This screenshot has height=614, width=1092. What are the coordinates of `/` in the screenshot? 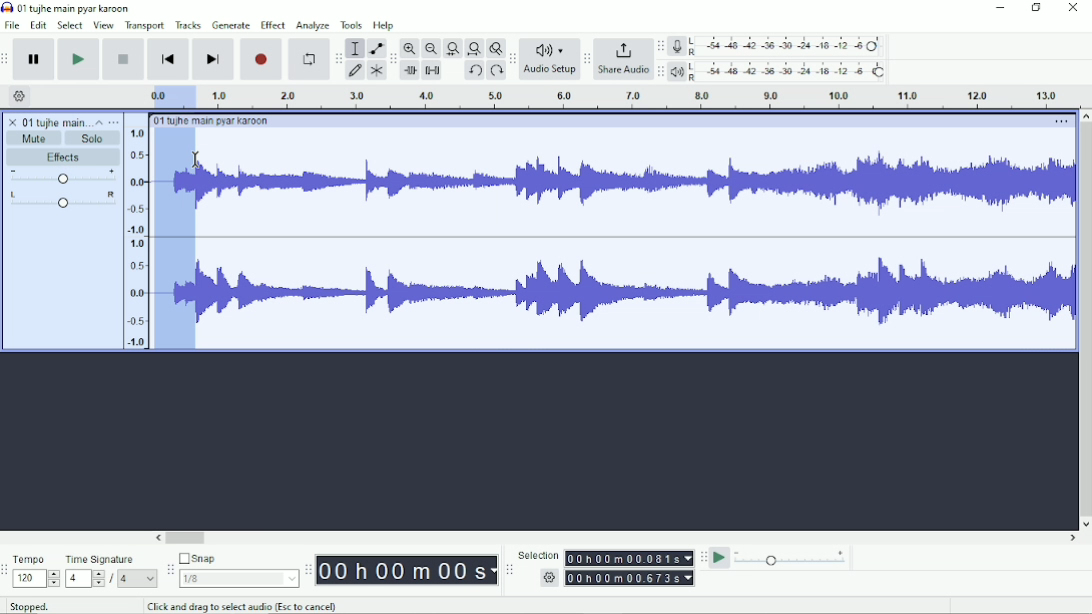 It's located at (113, 579).